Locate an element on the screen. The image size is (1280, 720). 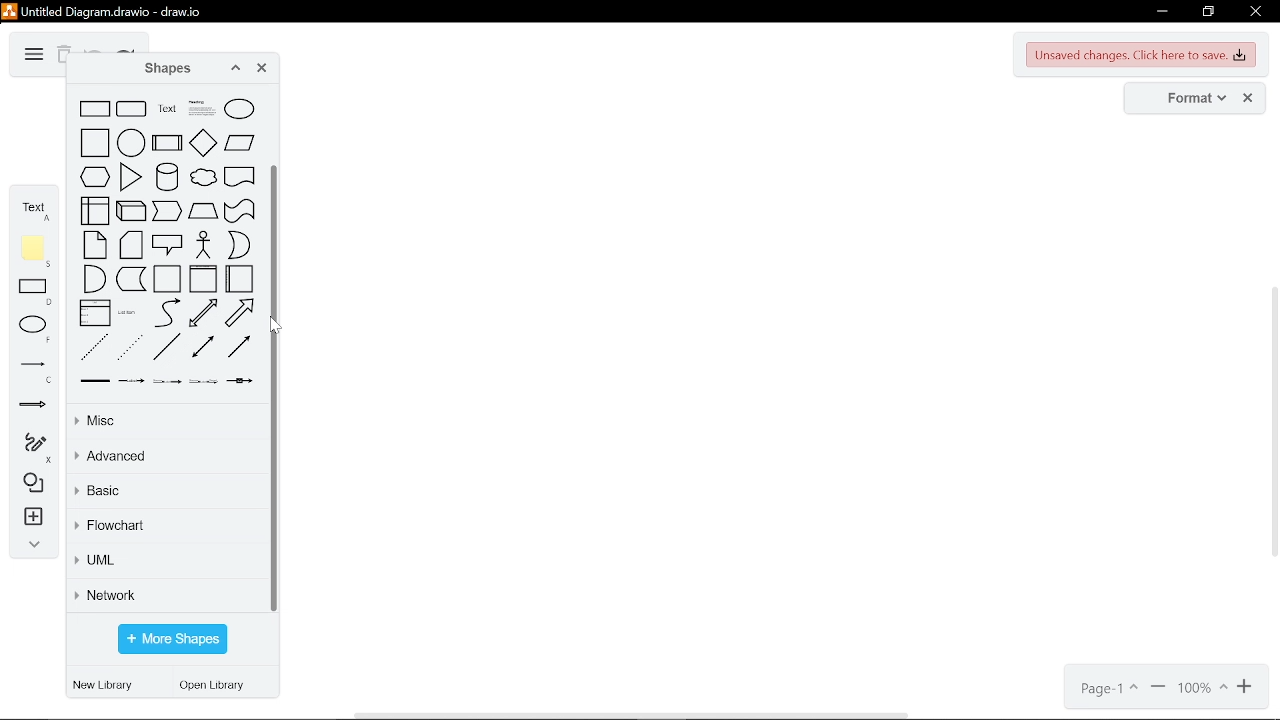
list is located at coordinates (95, 312).